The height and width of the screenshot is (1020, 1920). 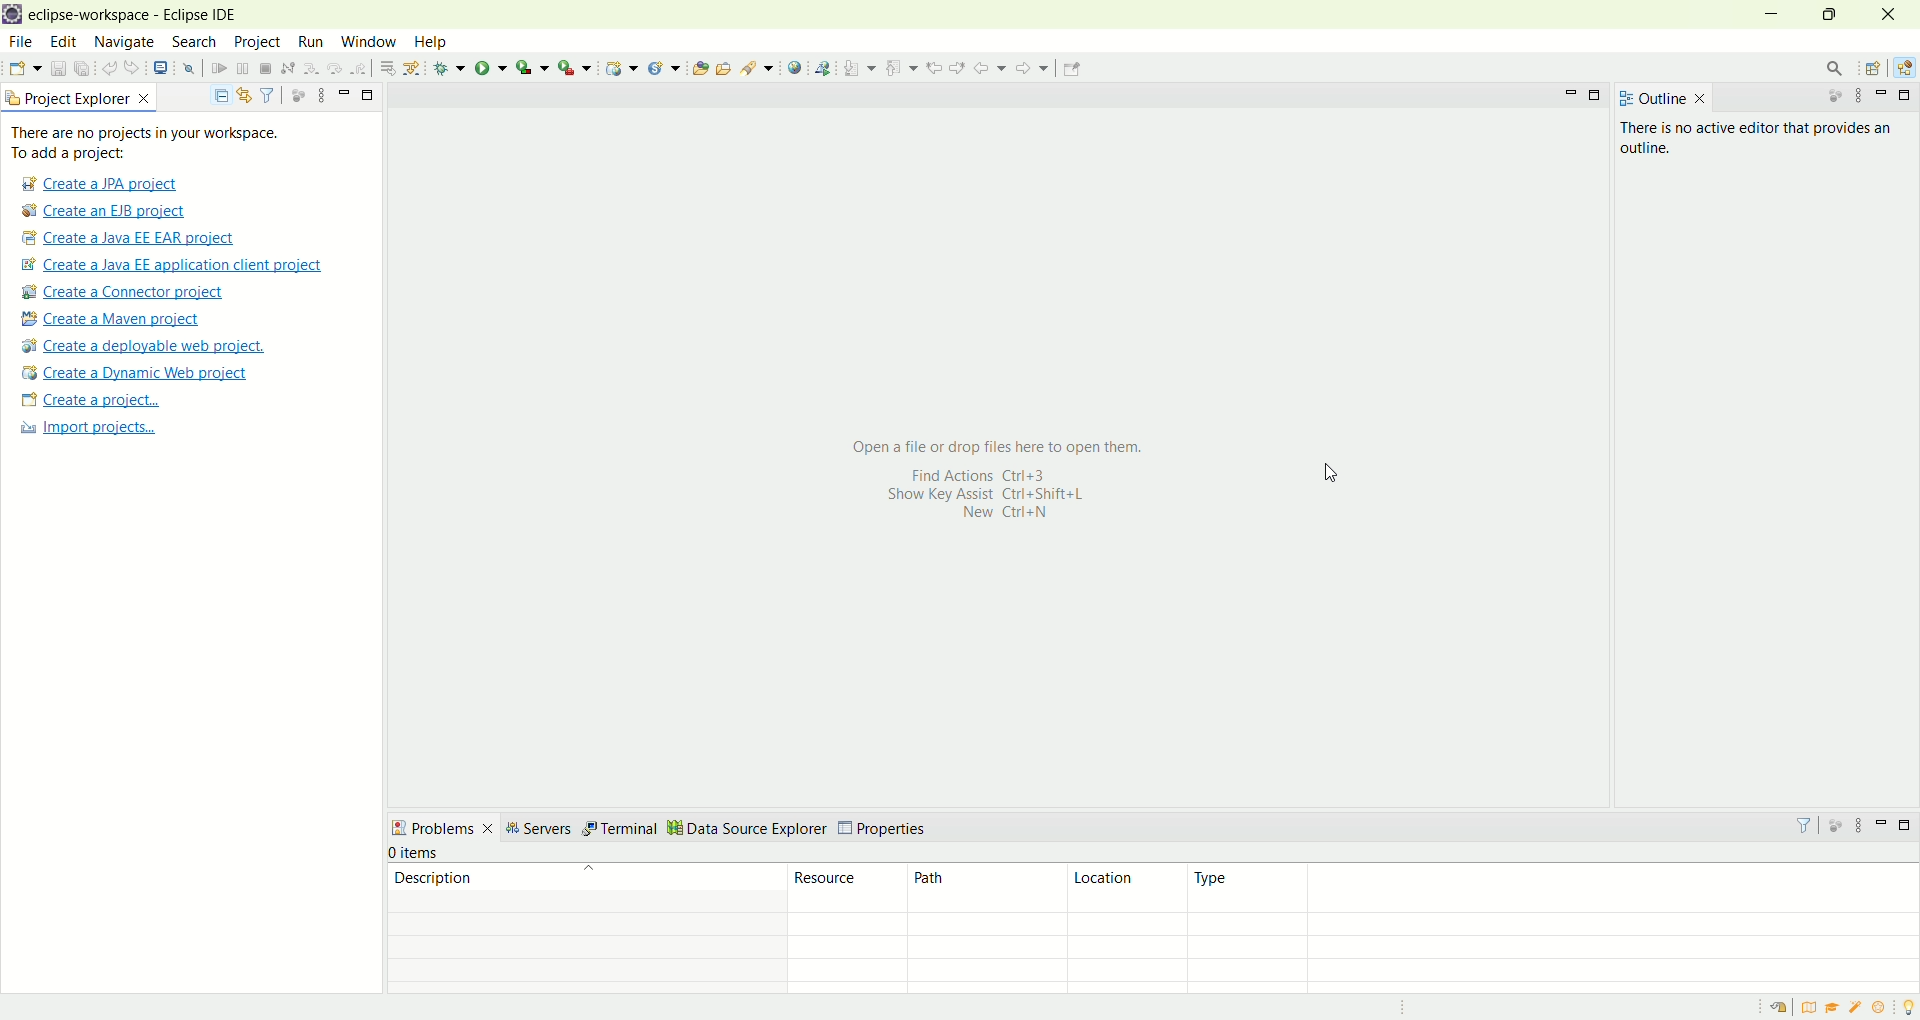 What do you see at coordinates (826, 68) in the screenshot?
I see `launch web service explorer` at bounding box center [826, 68].